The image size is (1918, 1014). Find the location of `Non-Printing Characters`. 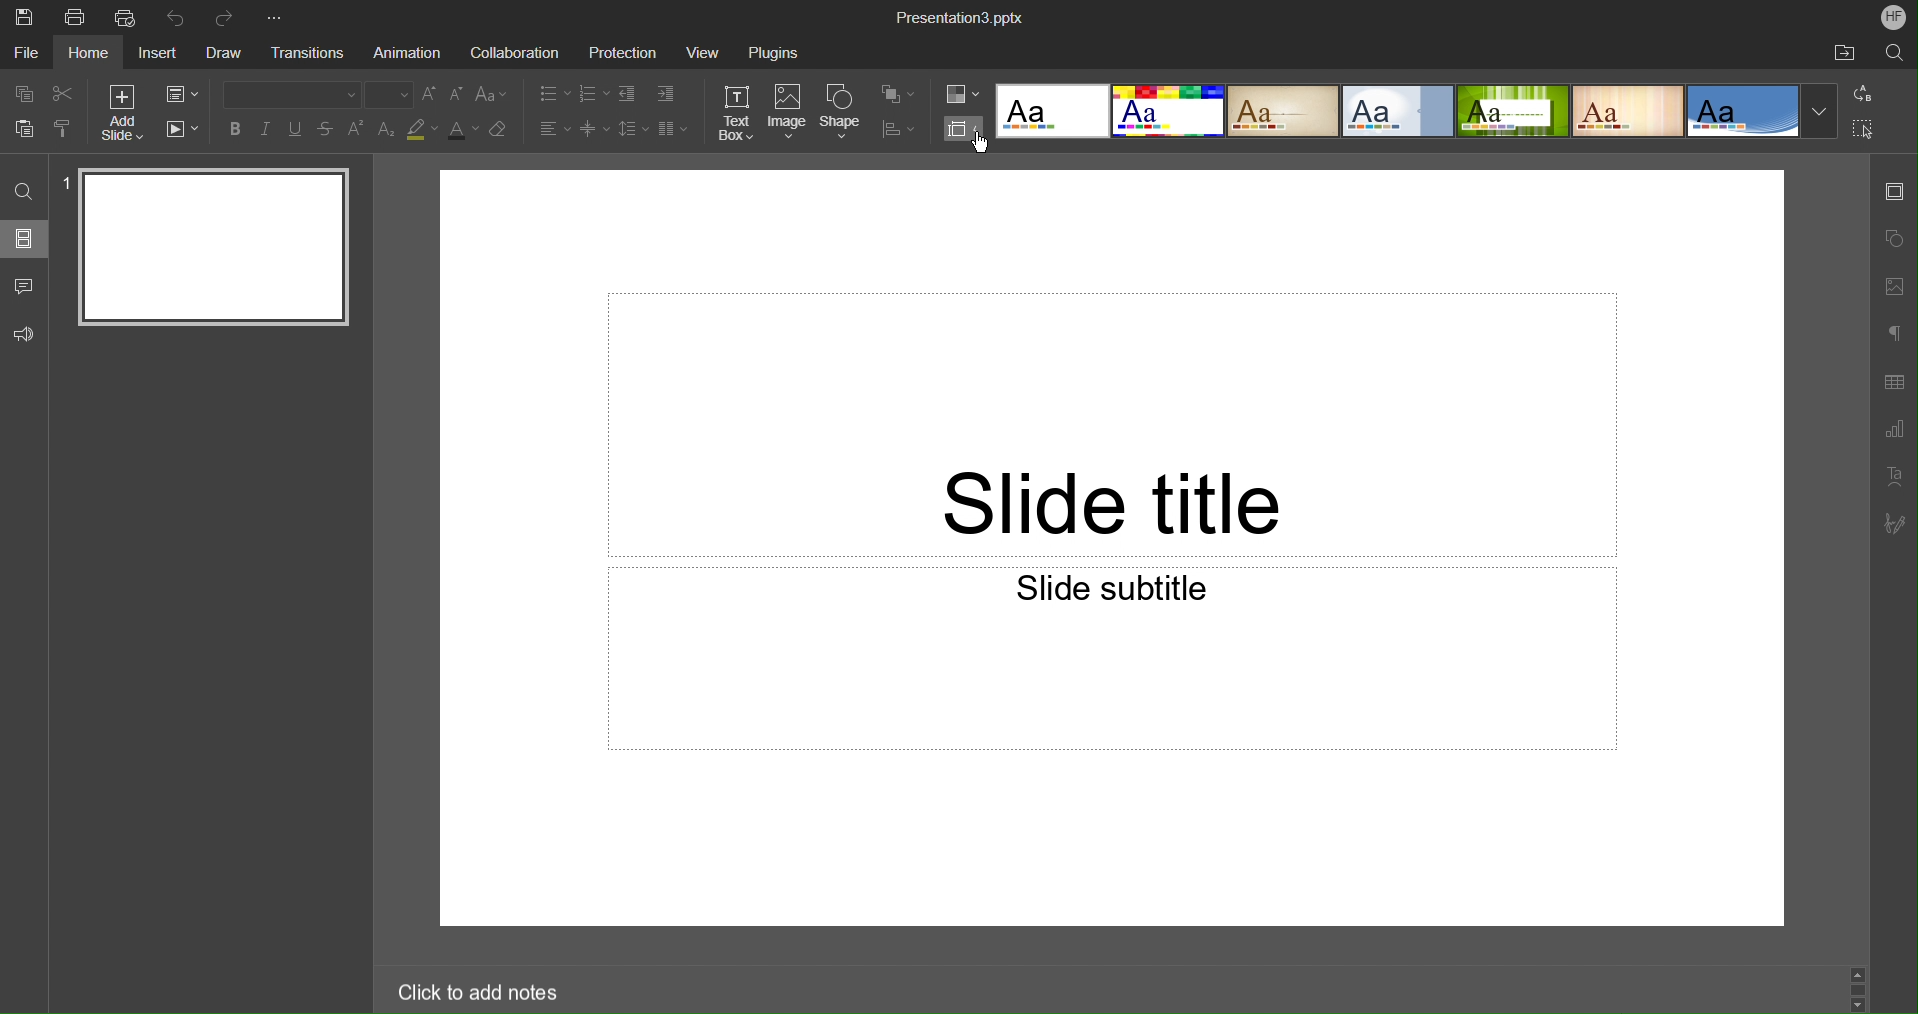

Non-Printing Characters is located at coordinates (1894, 332).